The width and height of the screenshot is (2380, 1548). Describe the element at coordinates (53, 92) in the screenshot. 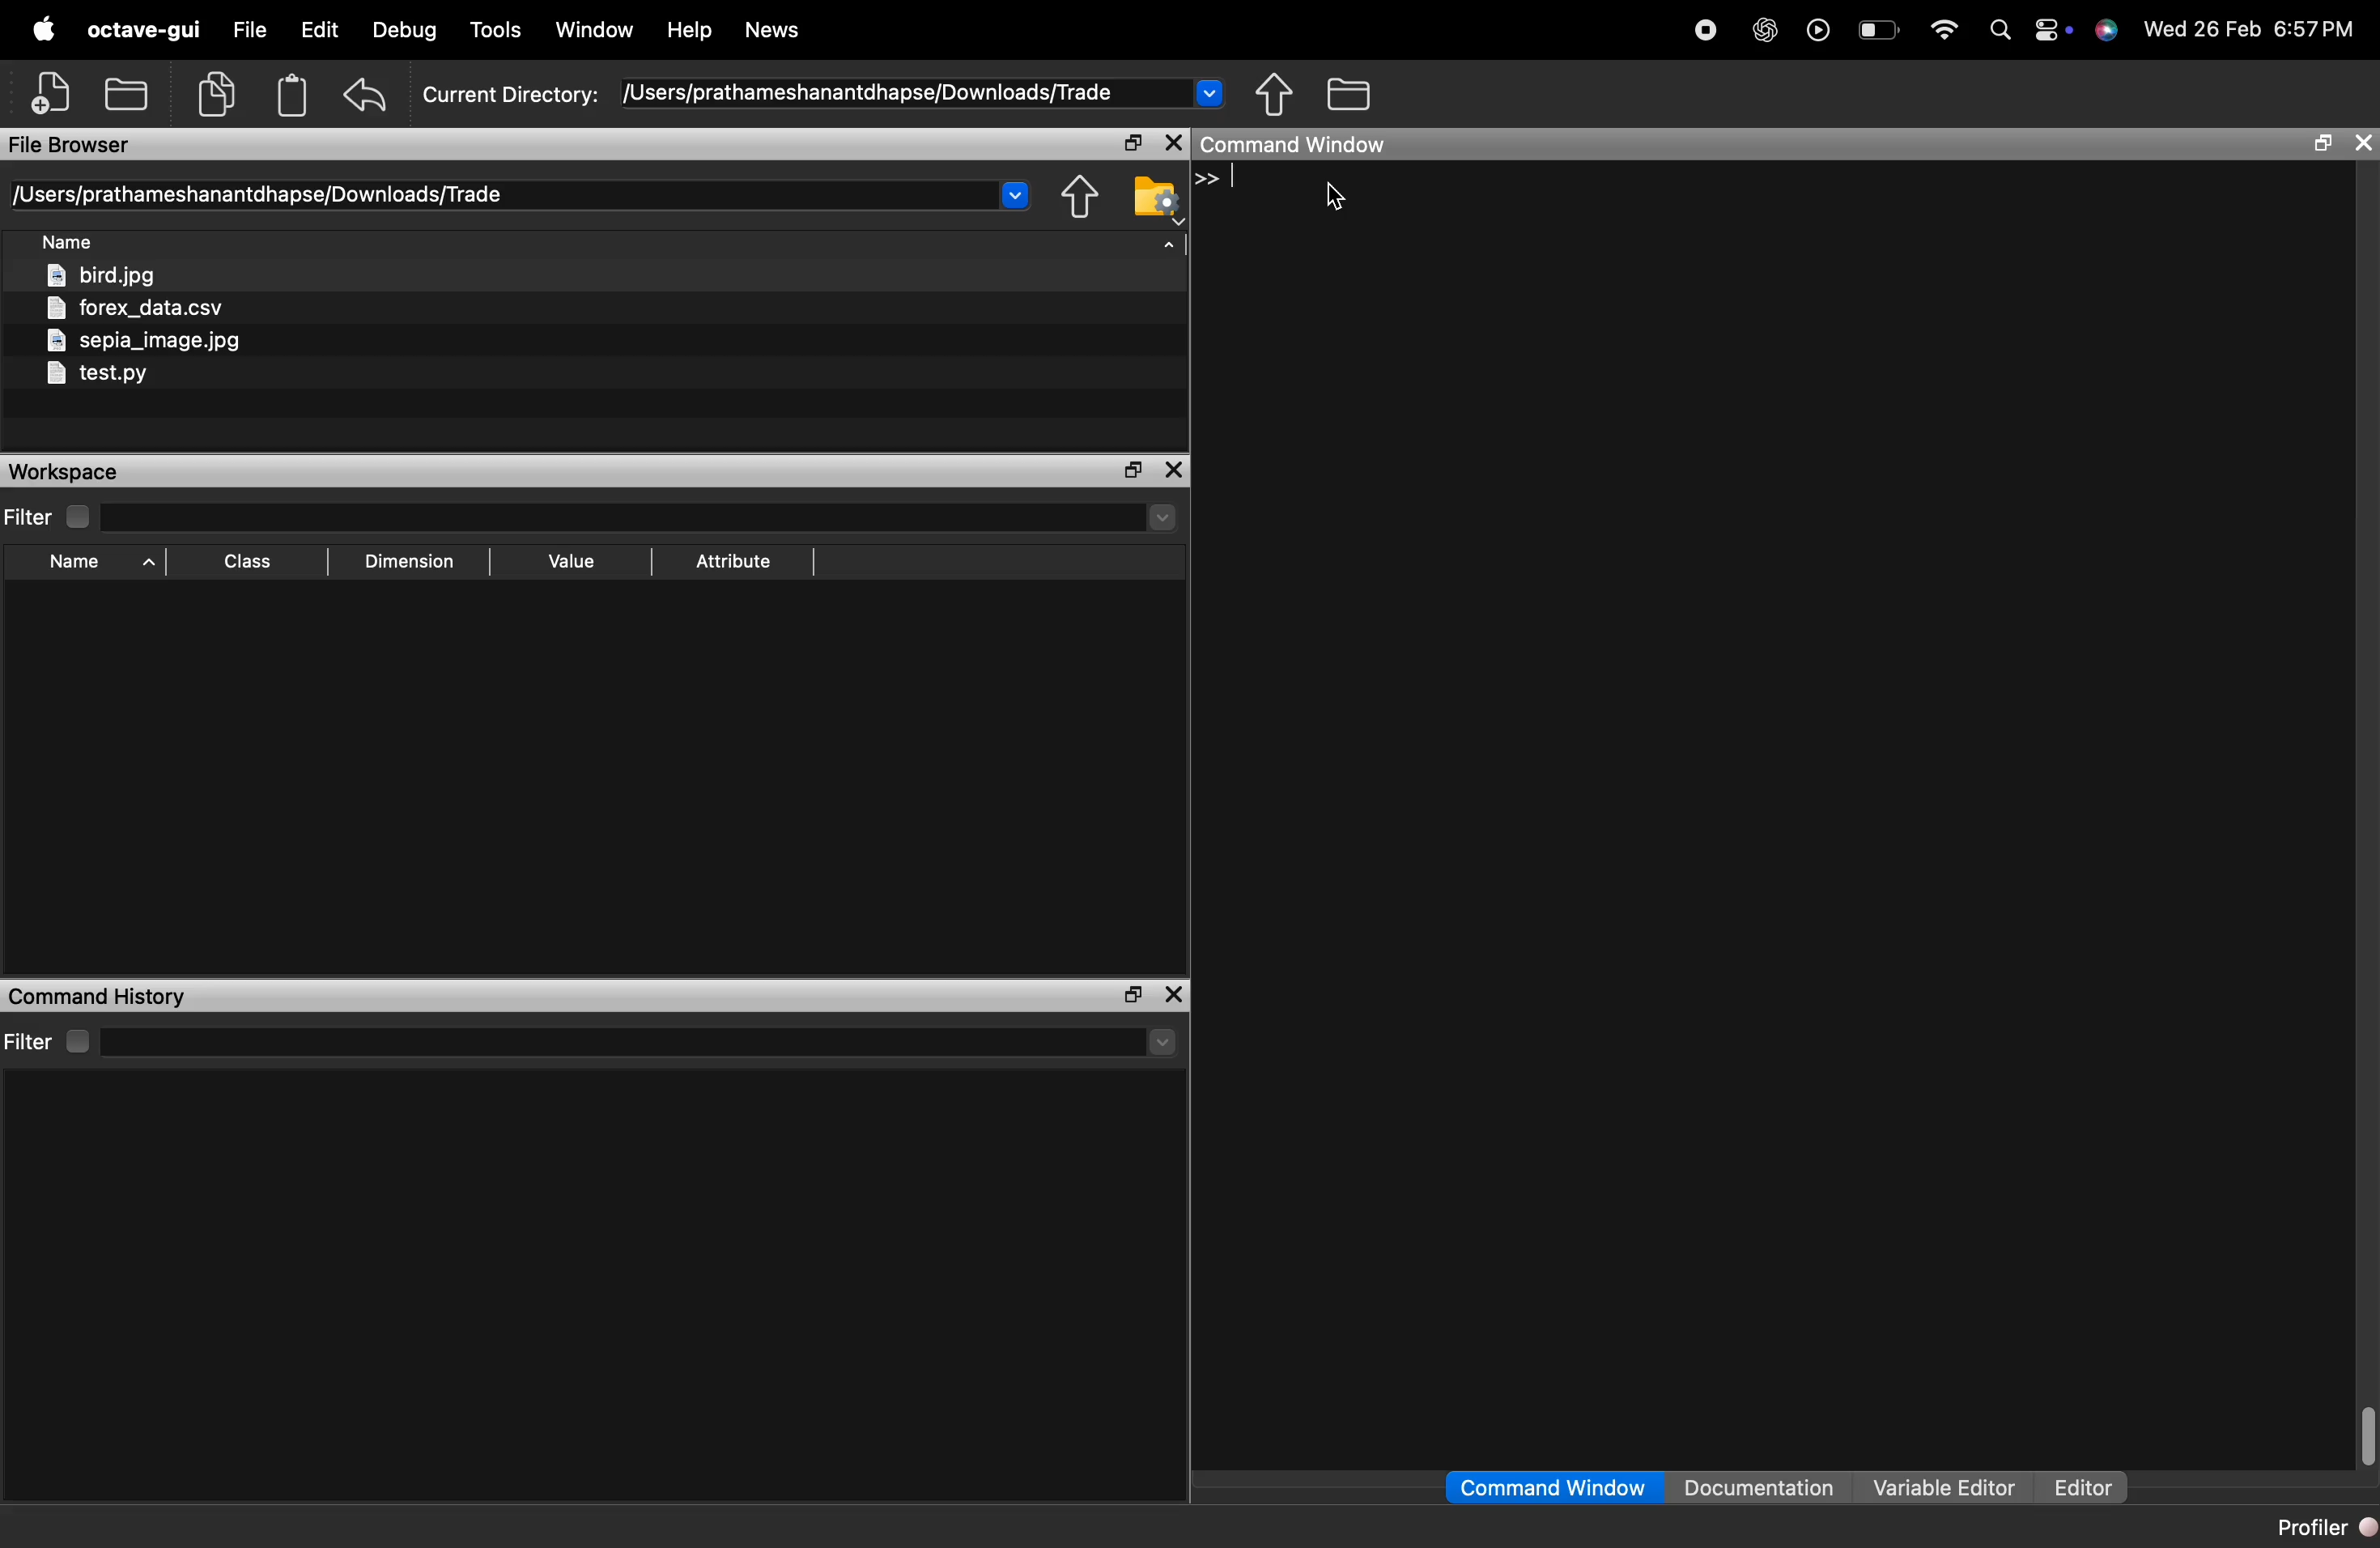

I see `new script` at that location.